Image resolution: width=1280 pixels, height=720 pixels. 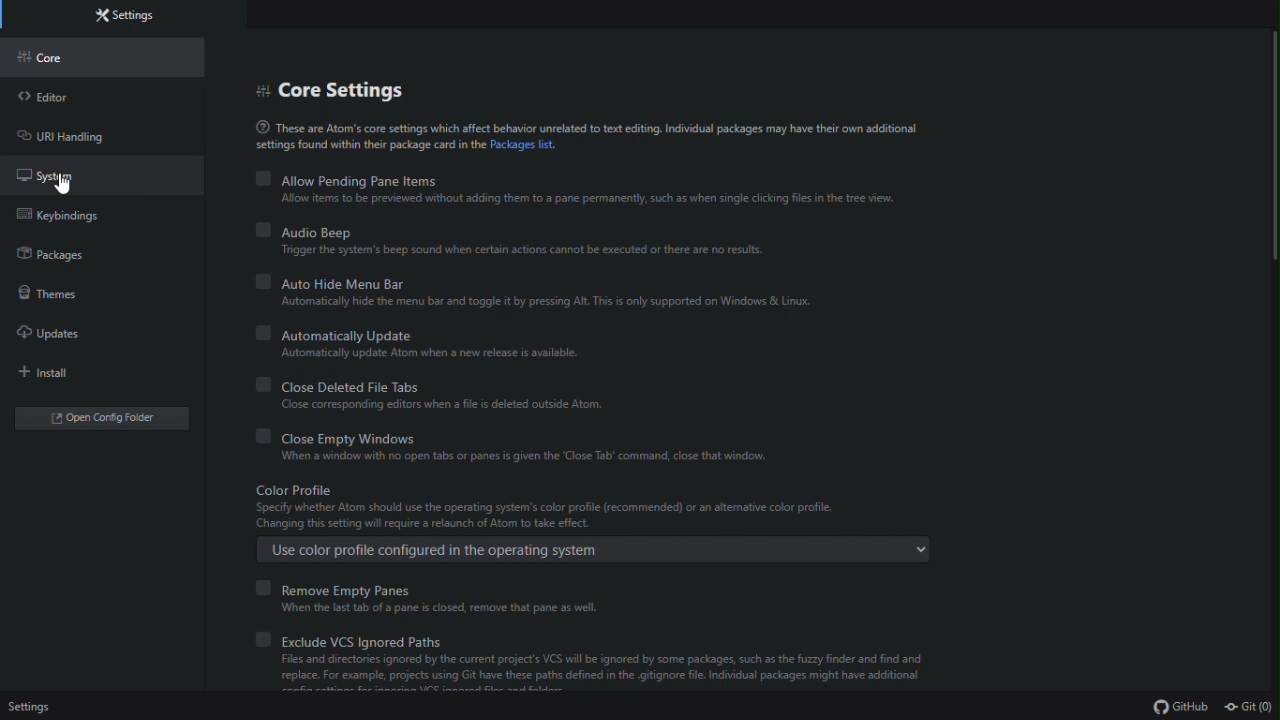 What do you see at coordinates (524, 456) in the screenshot?
I see `When a window with no open tabs or panes is given the ‘Close Tab’ command, close that window.` at bounding box center [524, 456].